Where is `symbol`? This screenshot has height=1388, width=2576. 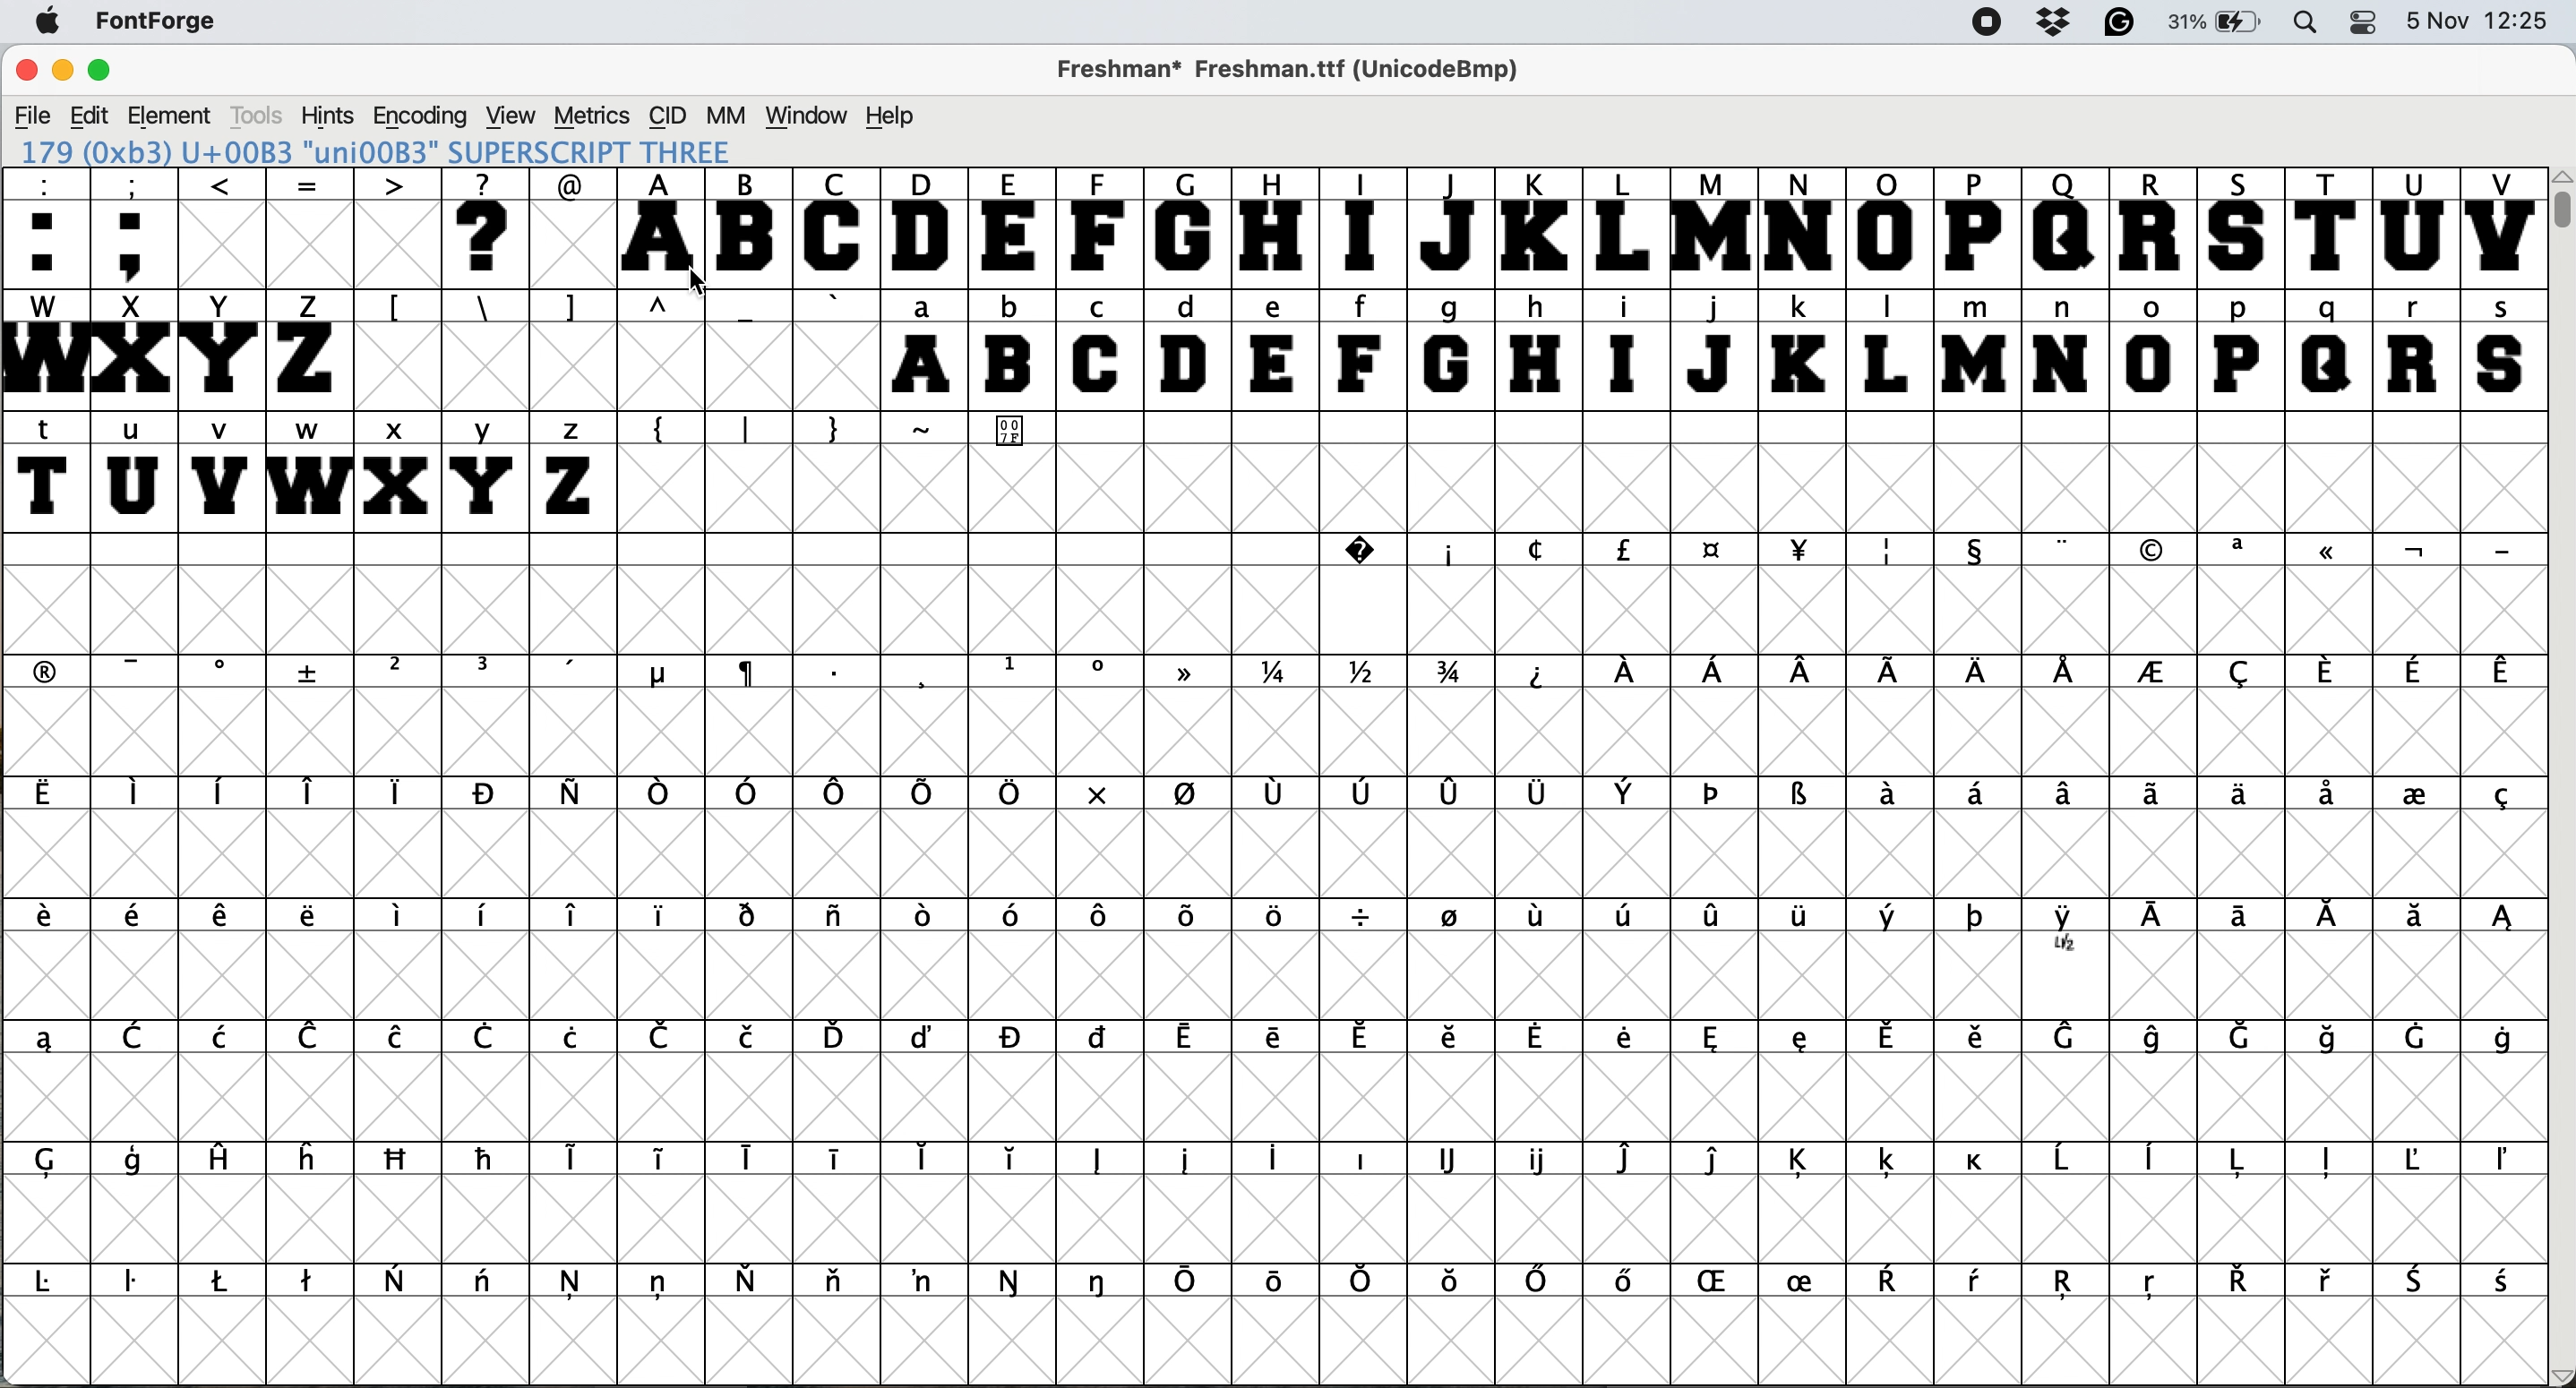 symbol is located at coordinates (2242, 1161).